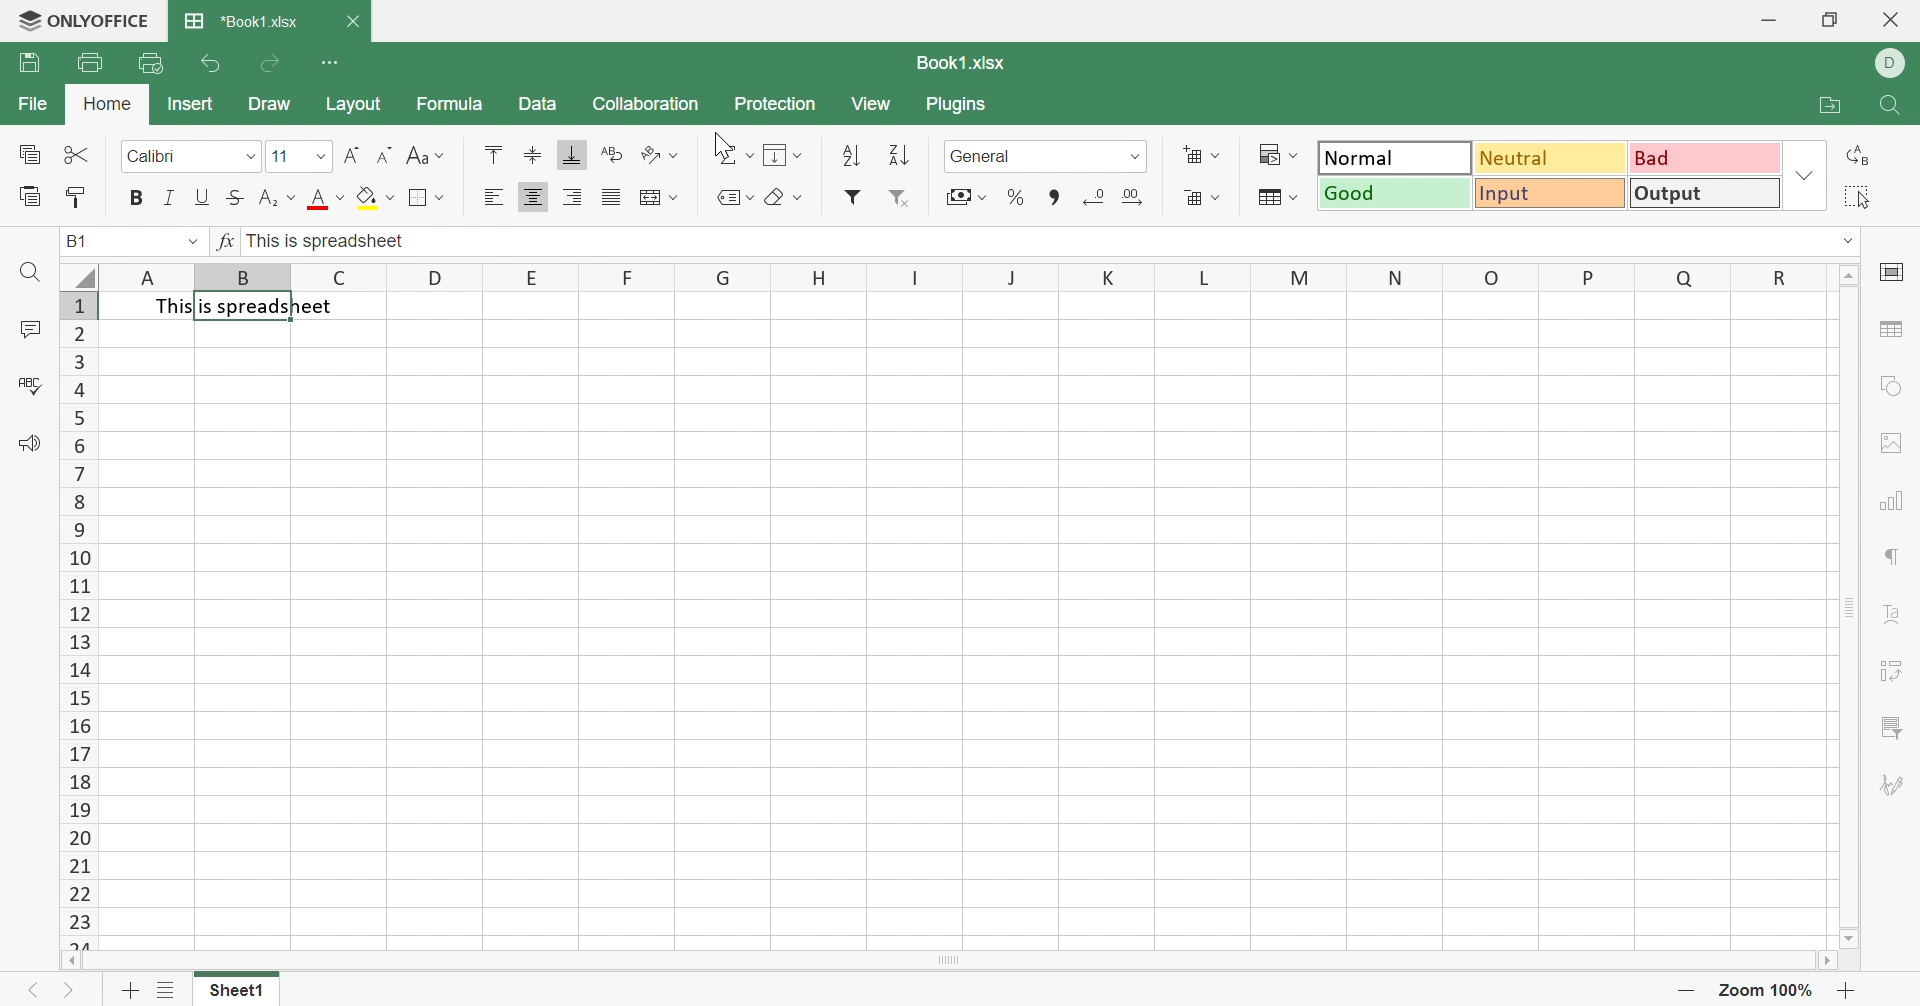  Describe the element at coordinates (1894, 272) in the screenshot. I see `cell settings` at that location.